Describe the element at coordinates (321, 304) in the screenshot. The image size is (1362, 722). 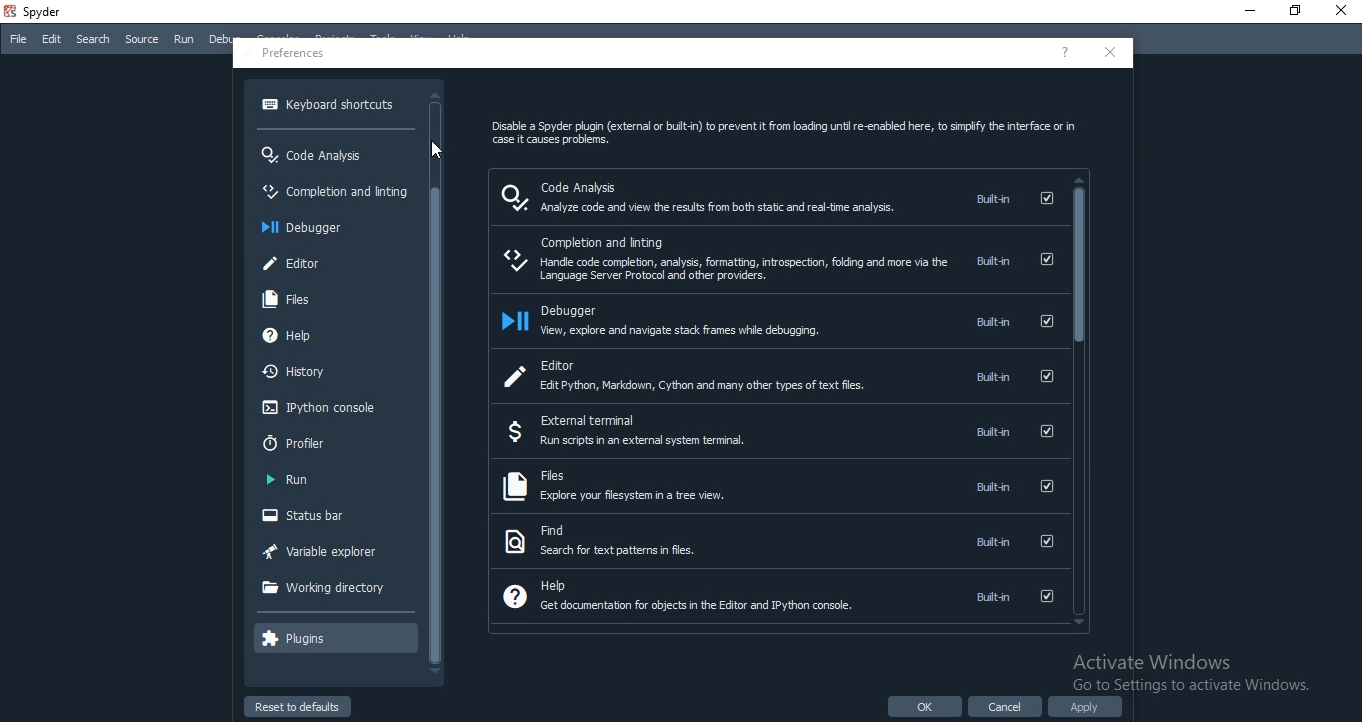
I see `files` at that location.